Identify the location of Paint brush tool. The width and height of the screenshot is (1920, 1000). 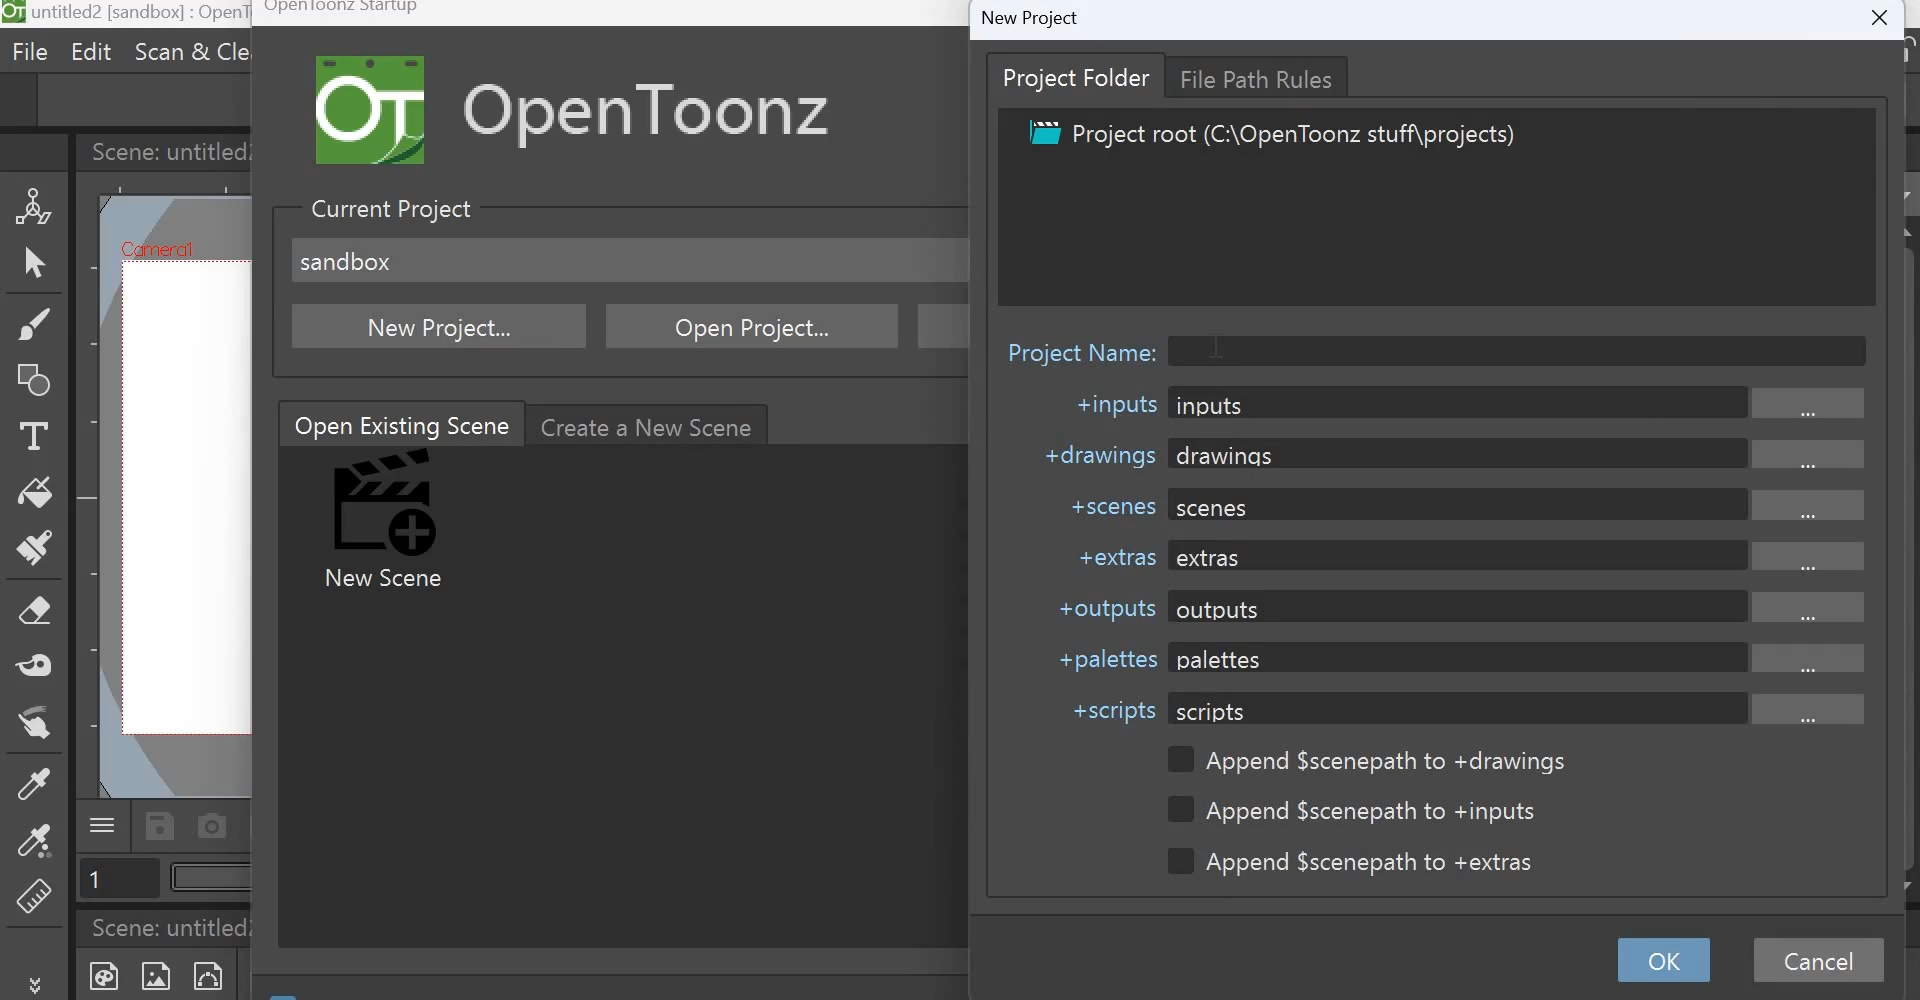
(36, 550).